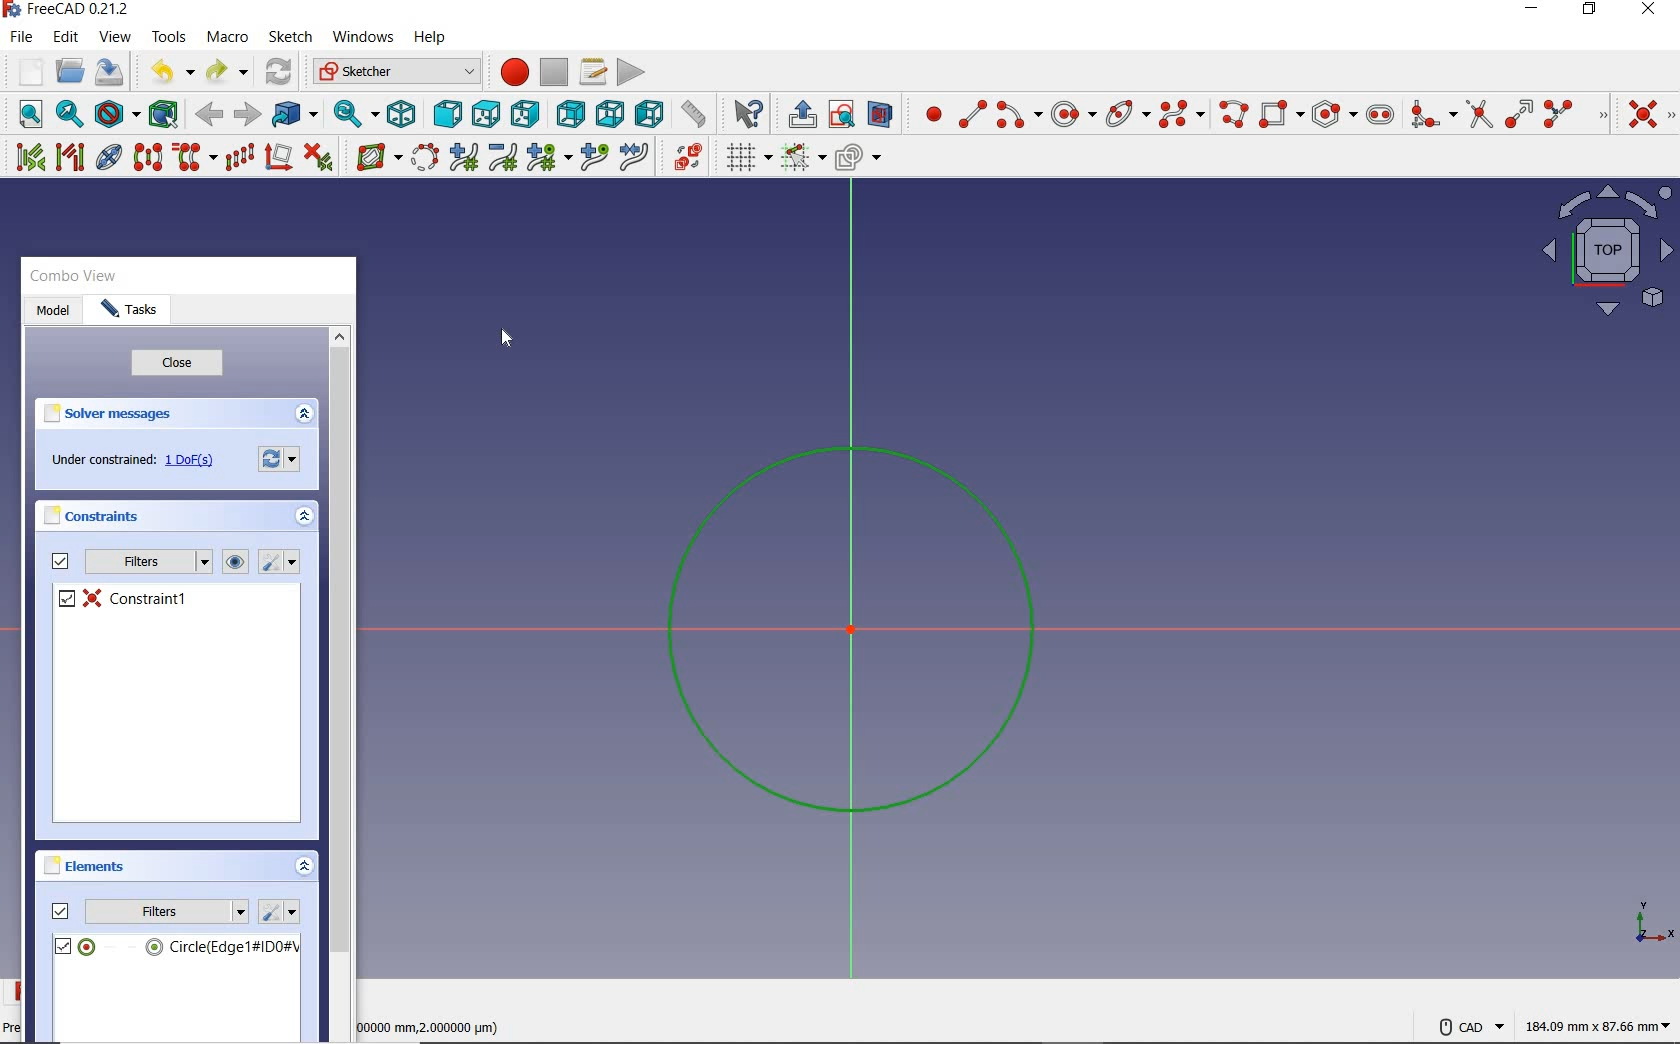  Describe the element at coordinates (24, 37) in the screenshot. I see `file` at that location.